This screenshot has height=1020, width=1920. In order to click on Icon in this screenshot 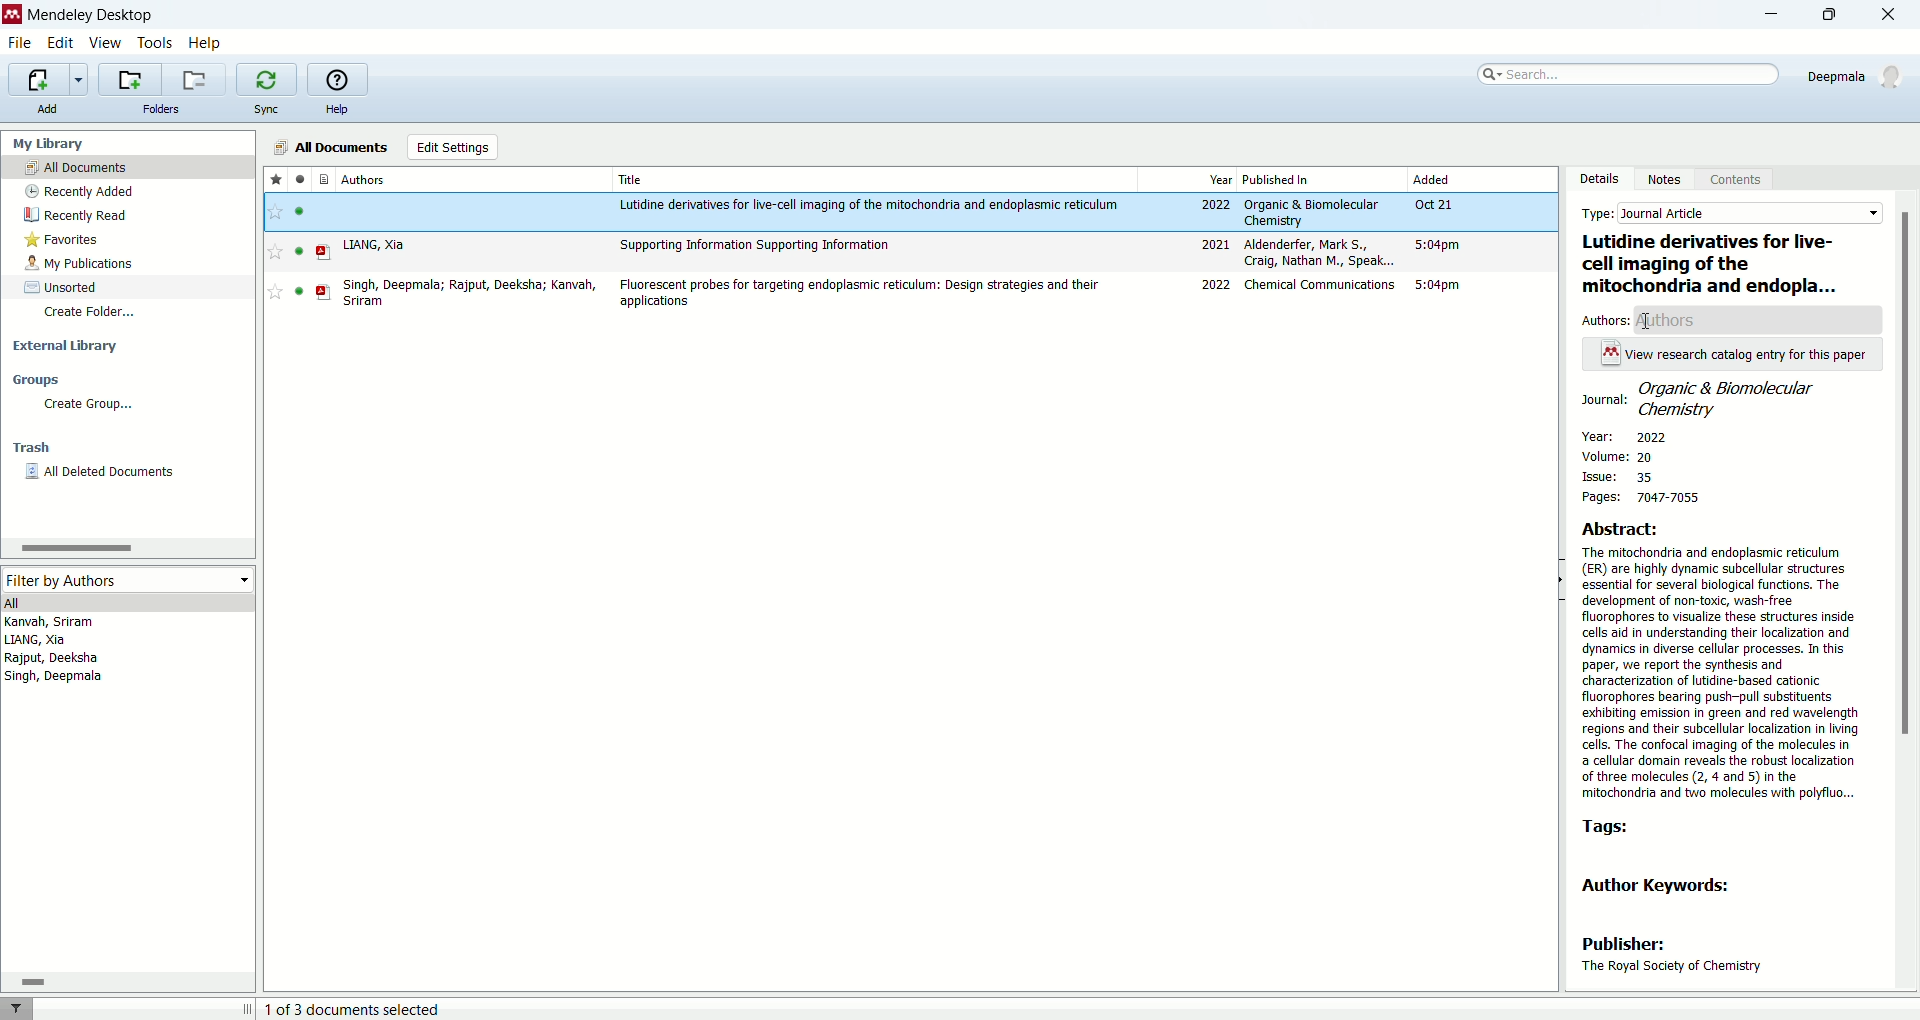, I will do `click(1610, 352)`.